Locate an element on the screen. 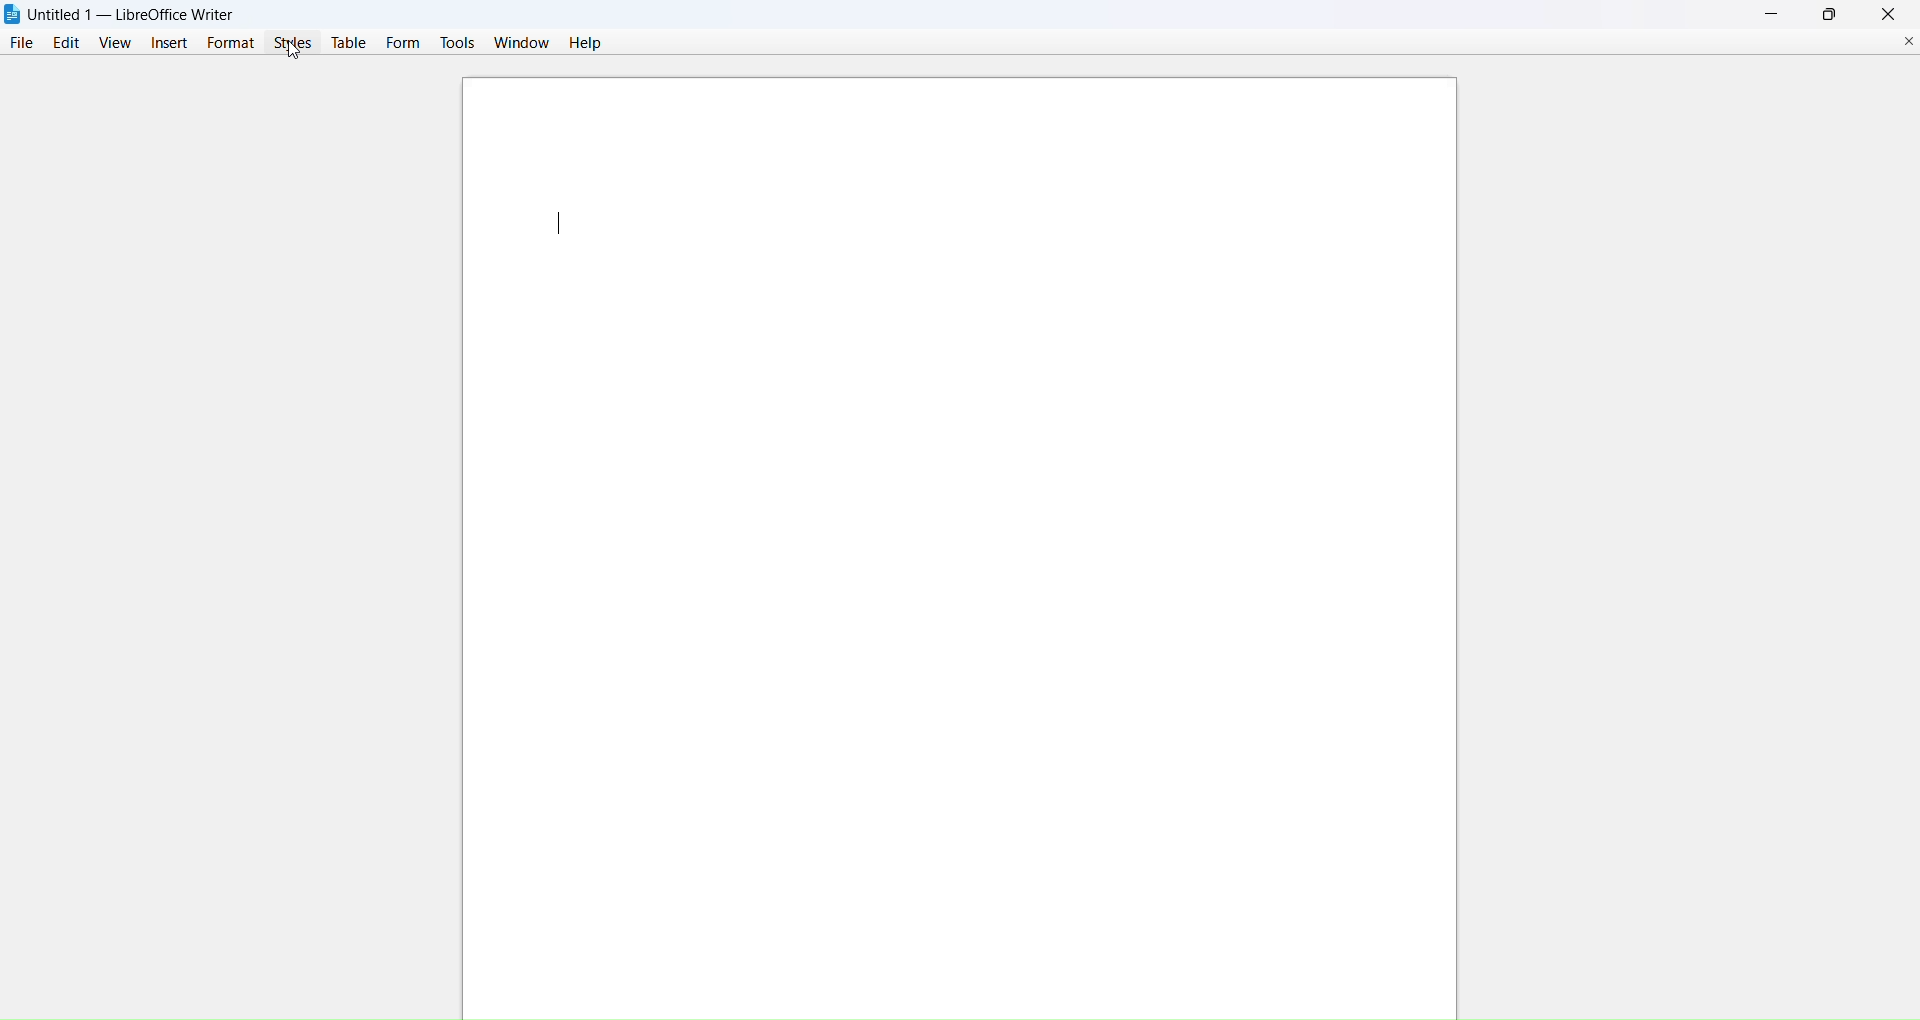 Image resolution: width=1920 pixels, height=1020 pixels. Untitled 1 — LibreOffice Writer is located at coordinates (139, 12).